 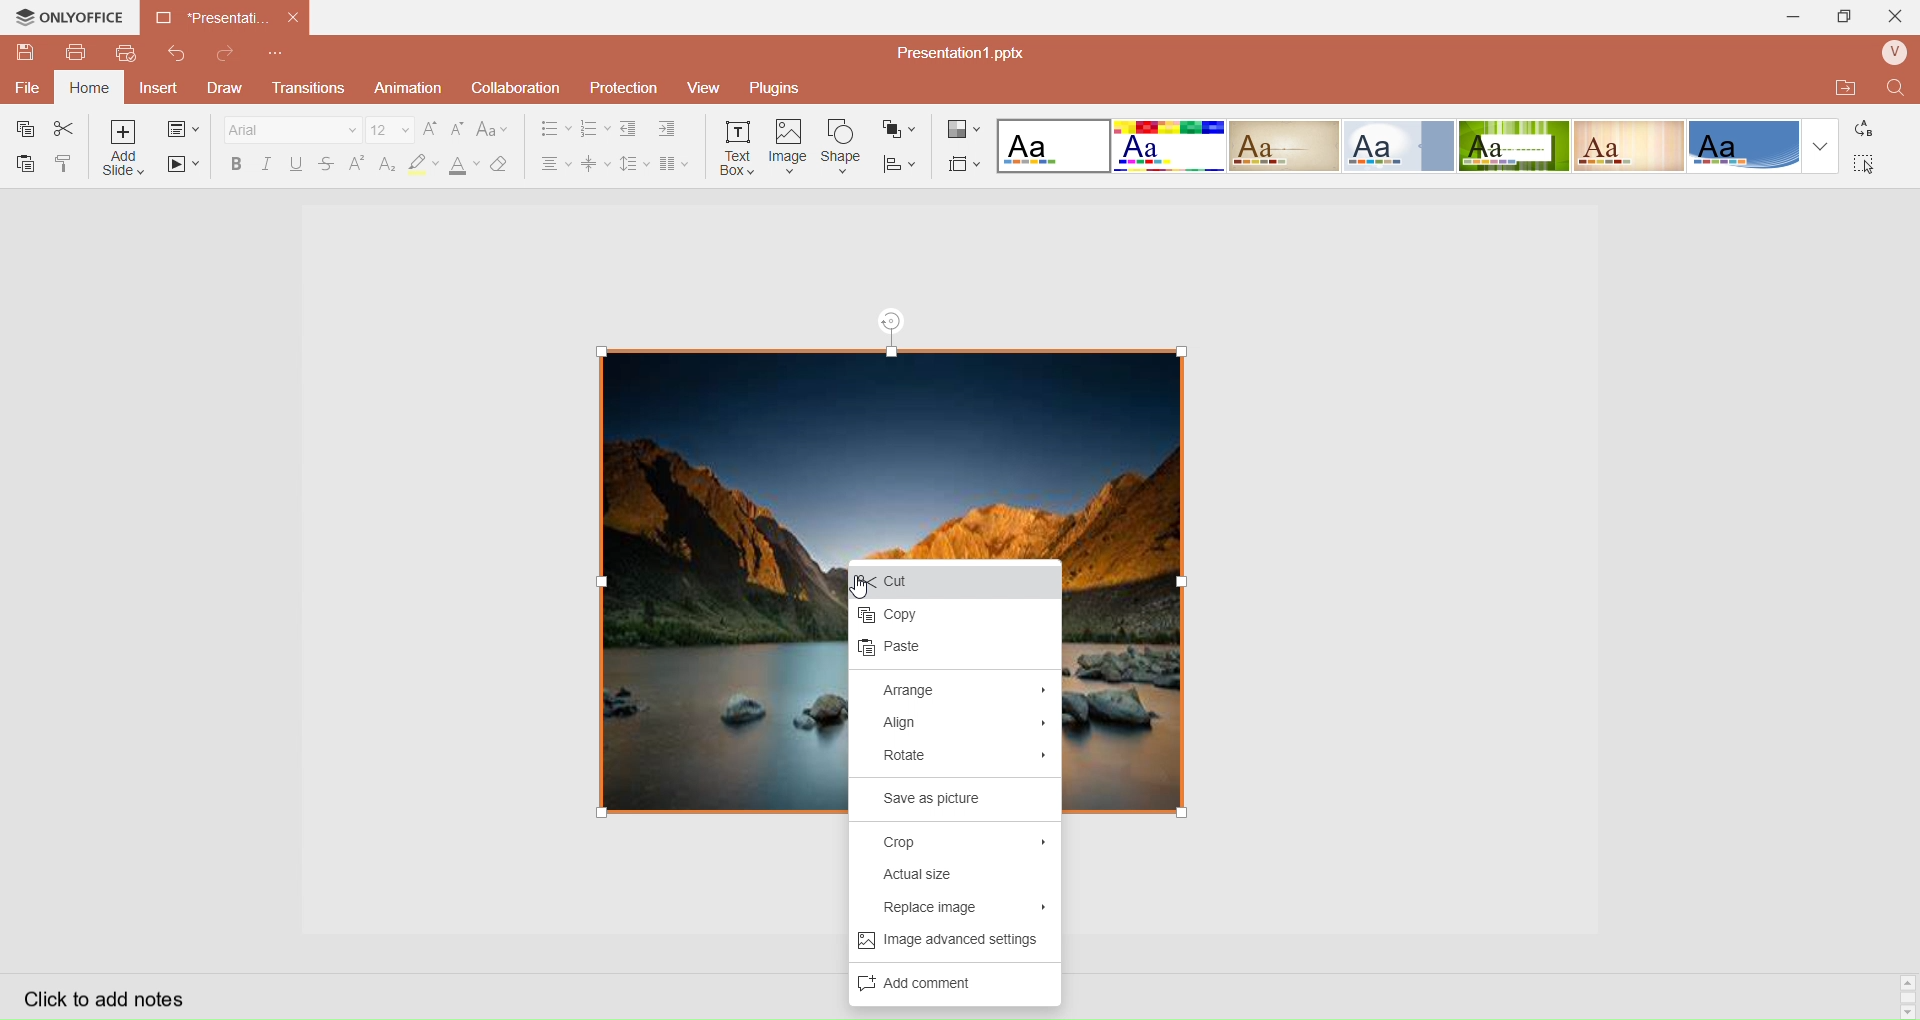 What do you see at coordinates (956, 842) in the screenshot?
I see `Crop` at bounding box center [956, 842].